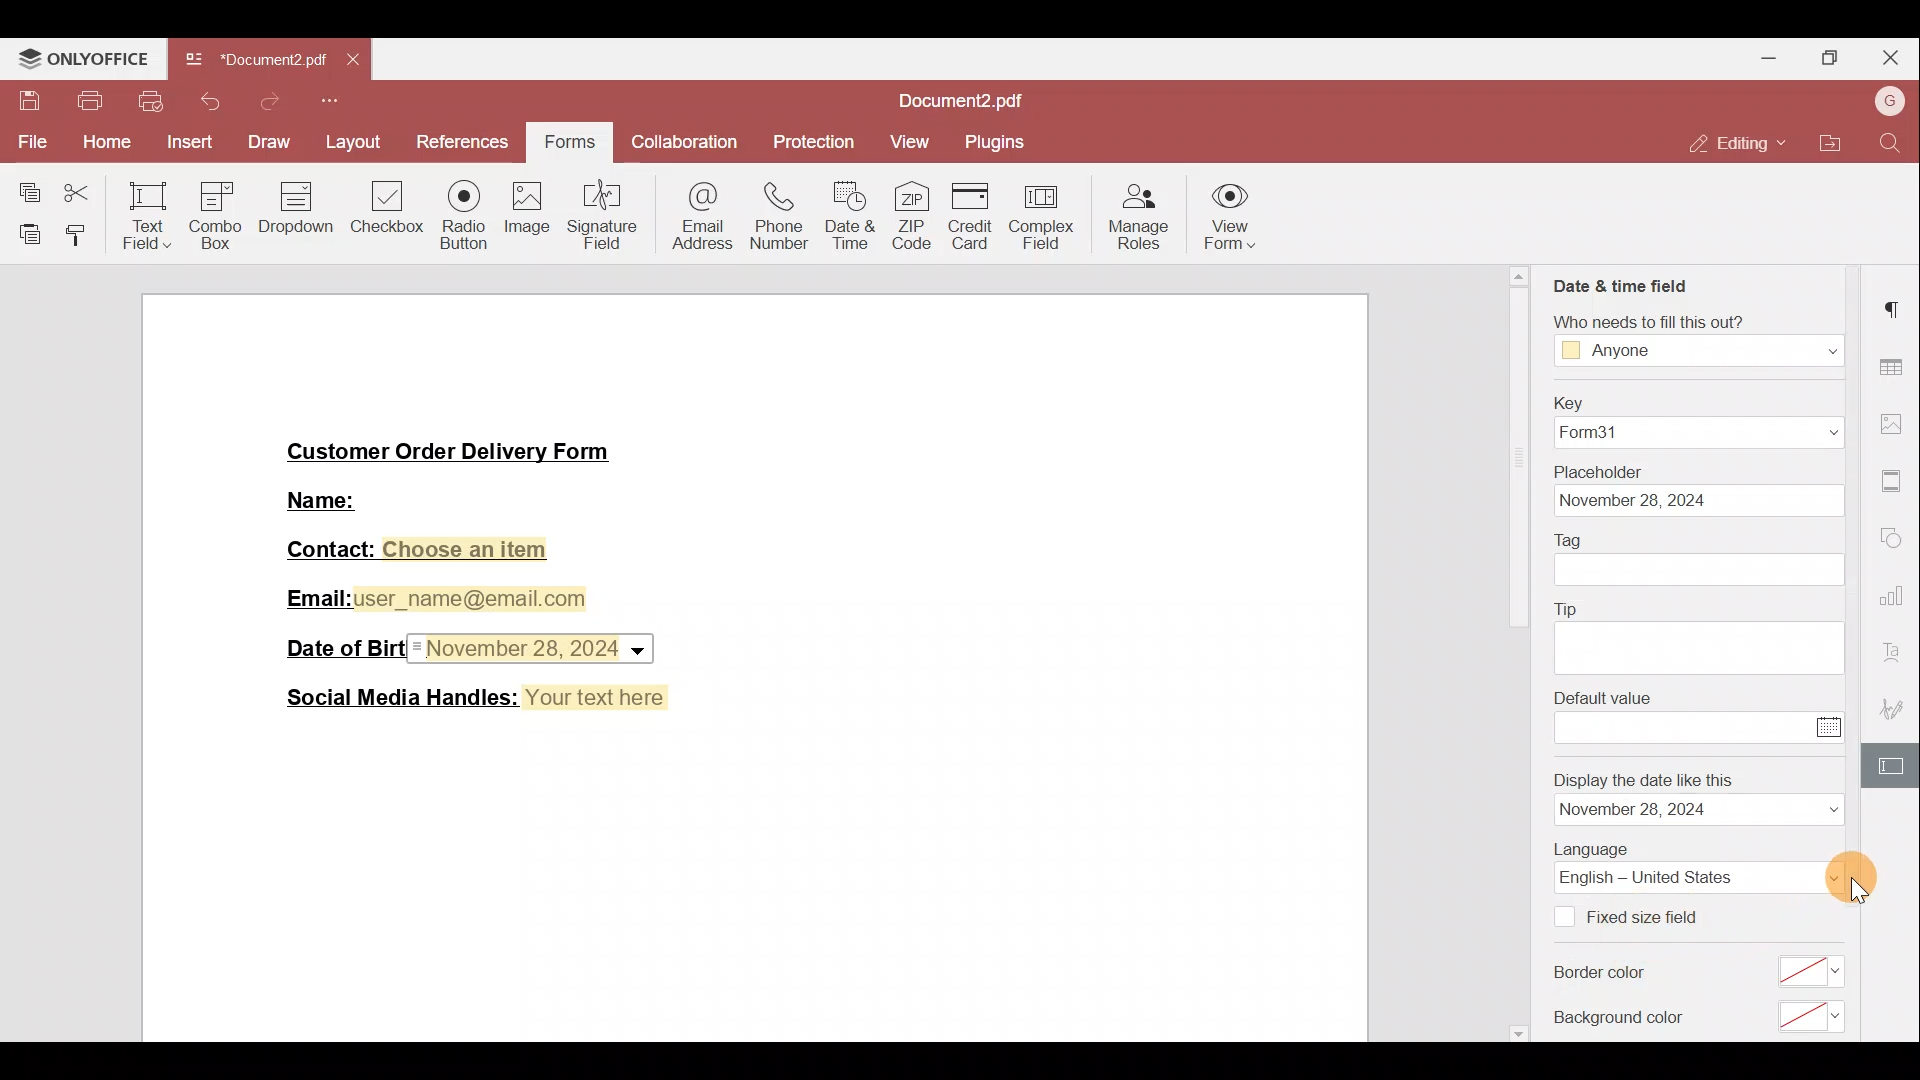 This screenshot has height=1080, width=1920. I want to click on Form31, so click(1701, 434).